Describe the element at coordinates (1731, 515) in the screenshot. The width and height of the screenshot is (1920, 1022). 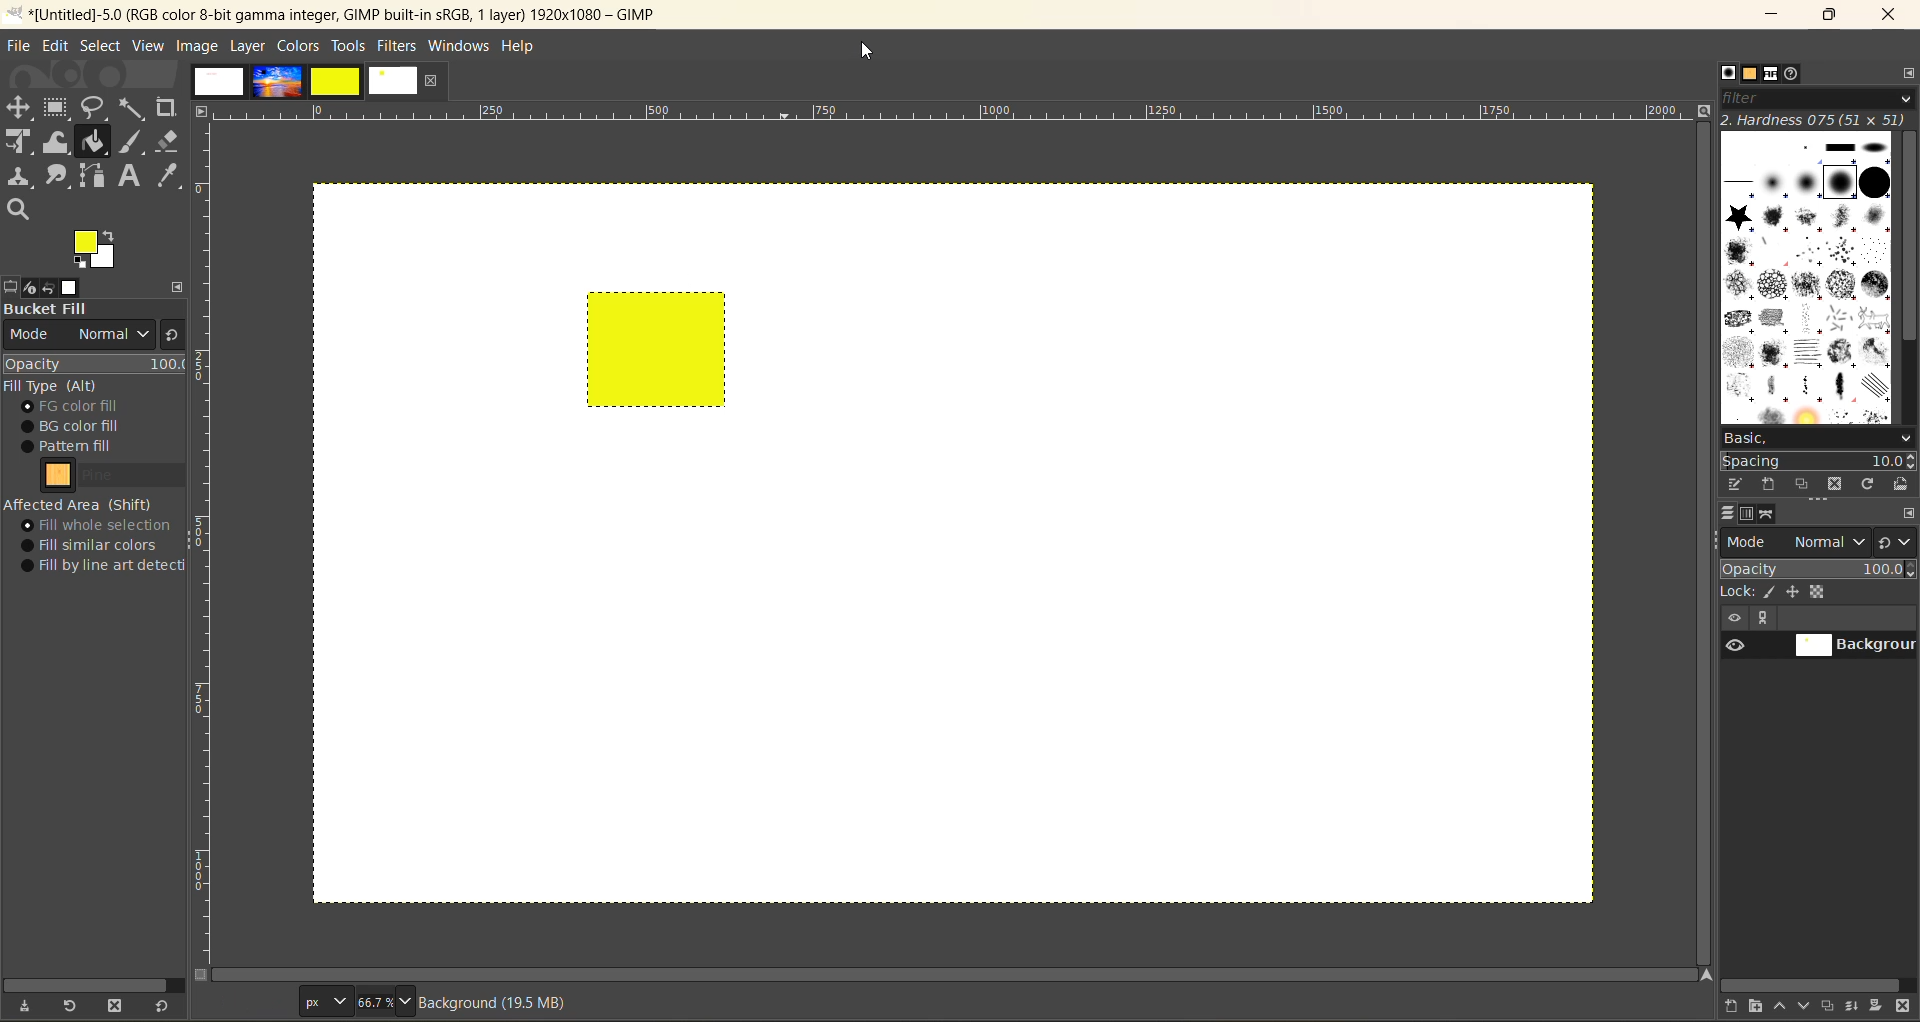
I see `layers` at that location.